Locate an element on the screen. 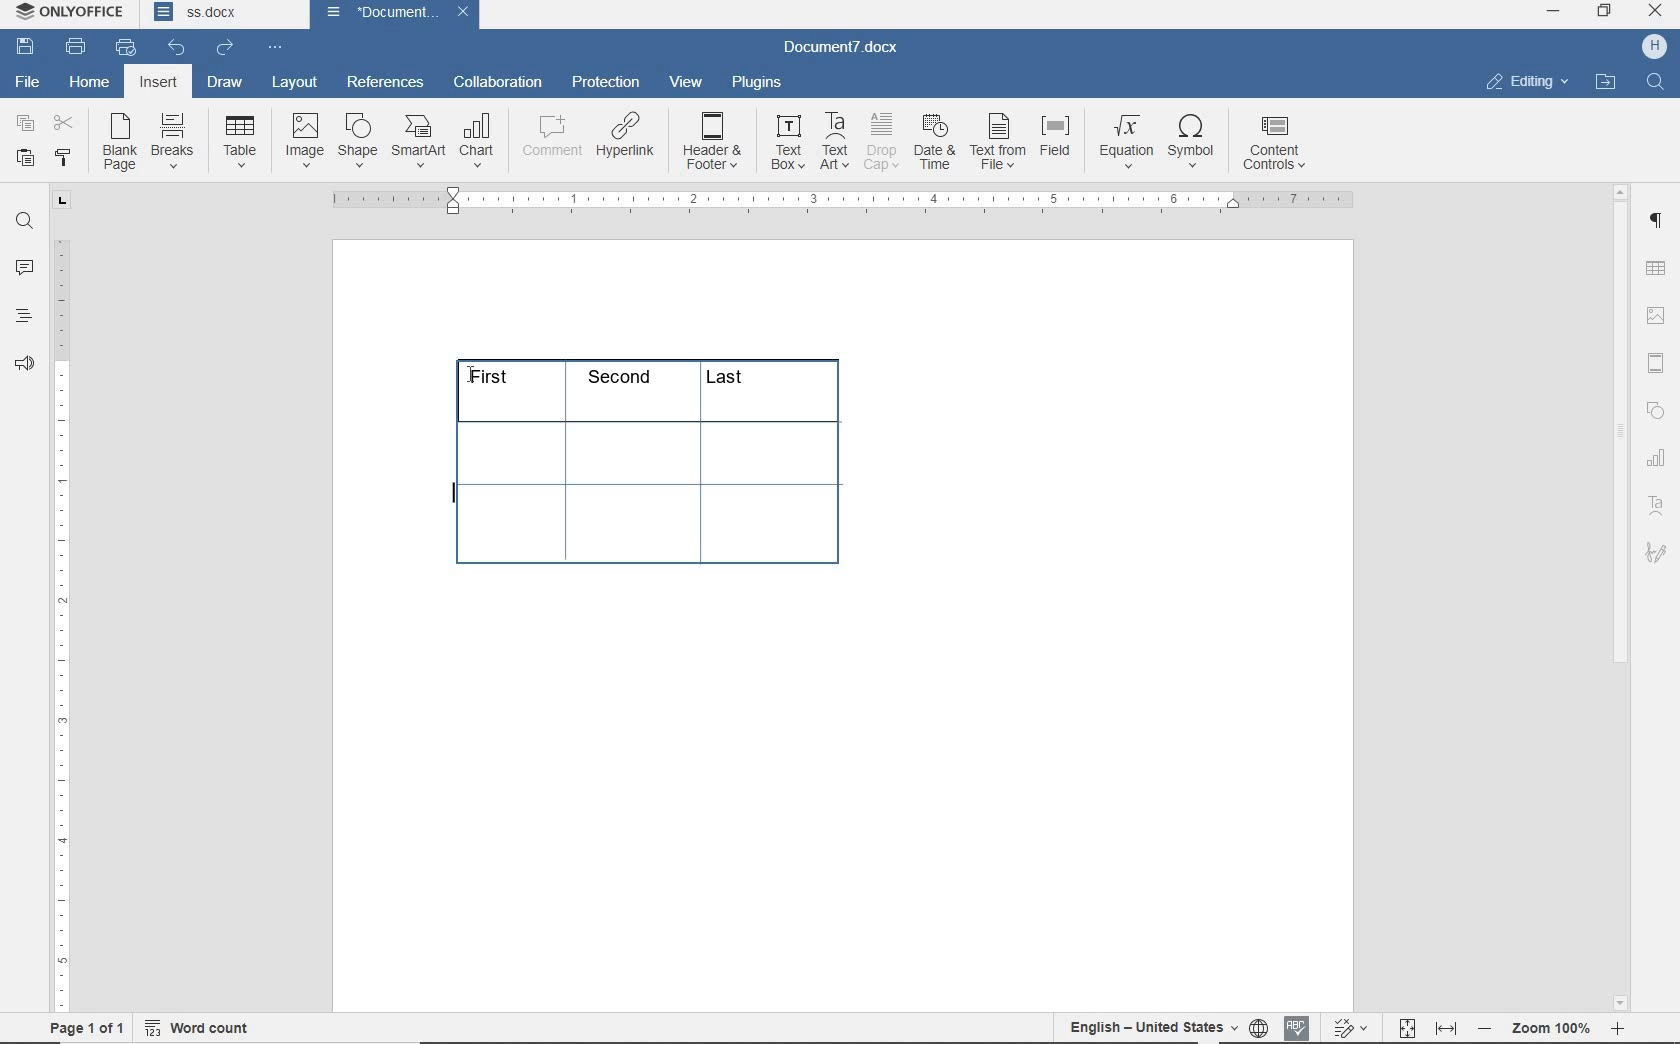 This screenshot has width=1680, height=1044. text language is located at coordinates (1153, 1025).